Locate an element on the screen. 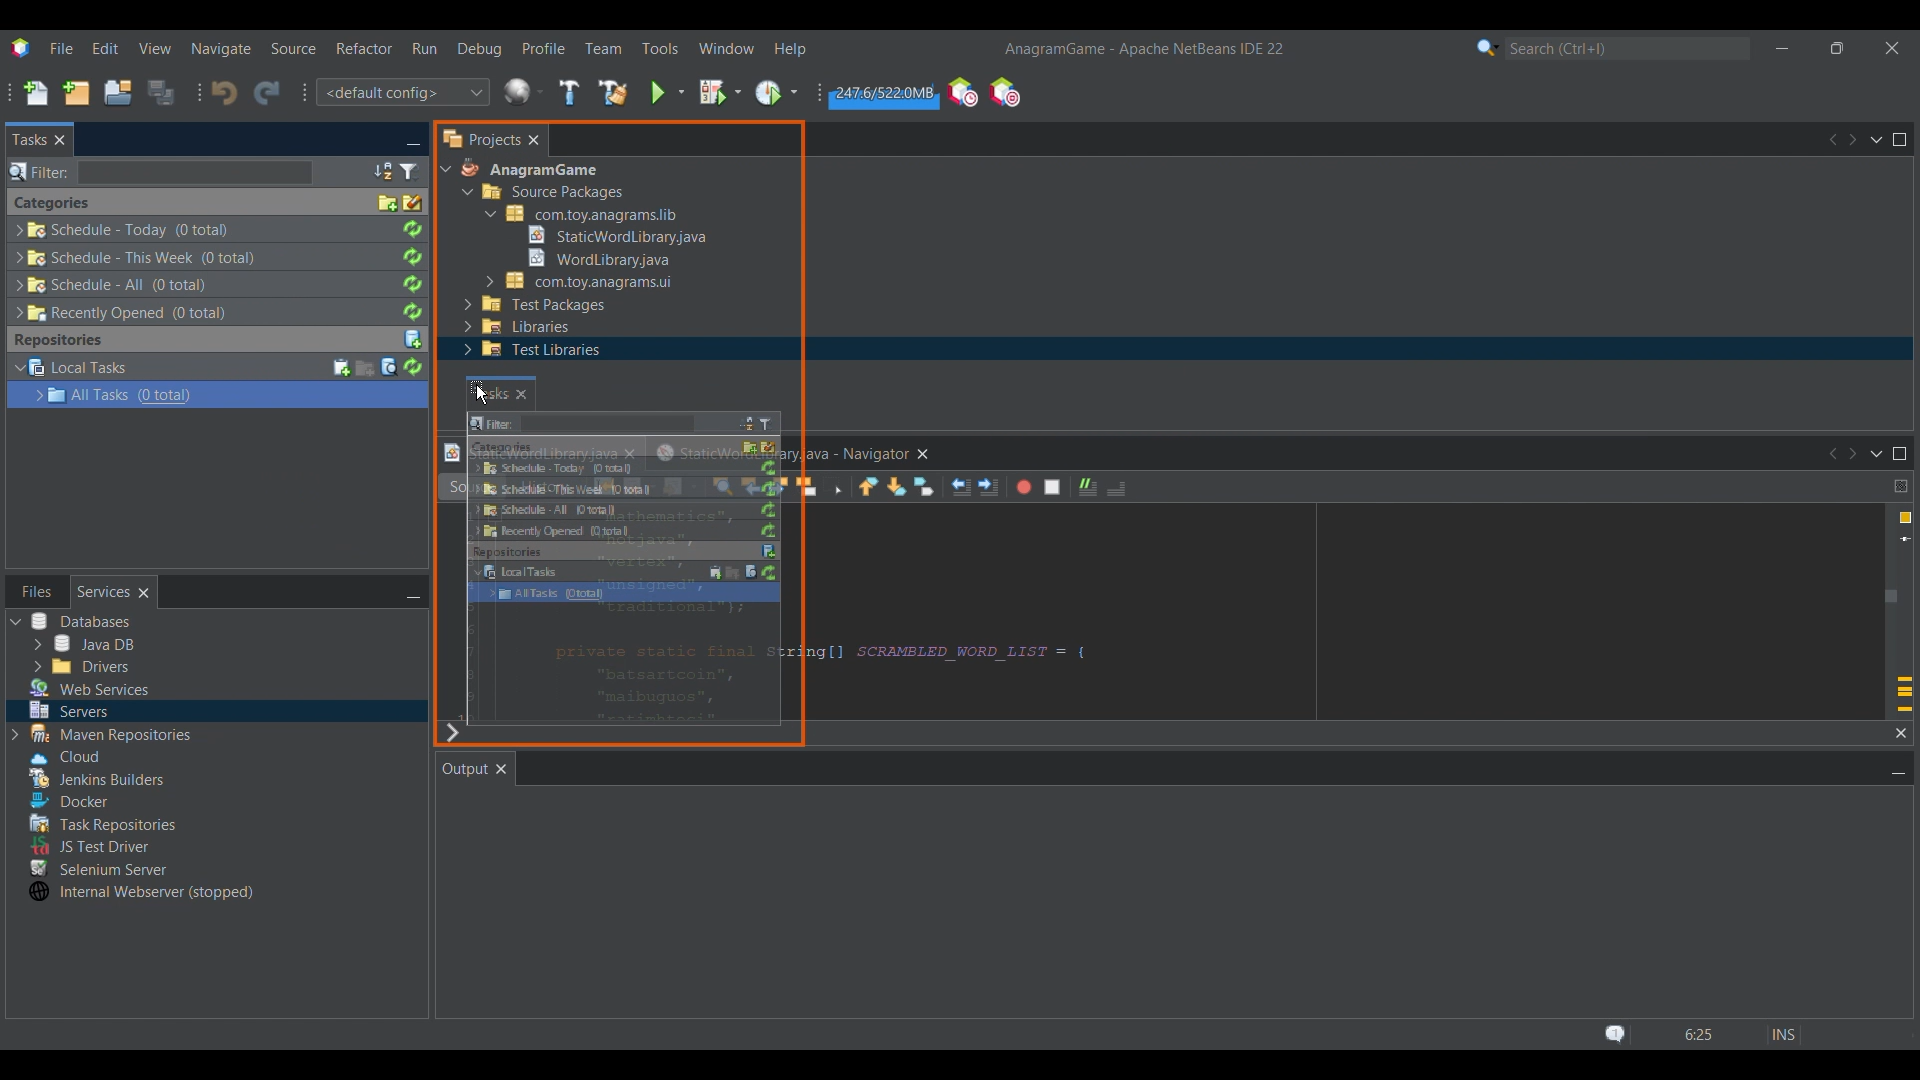   is located at coordinates (629, 525).